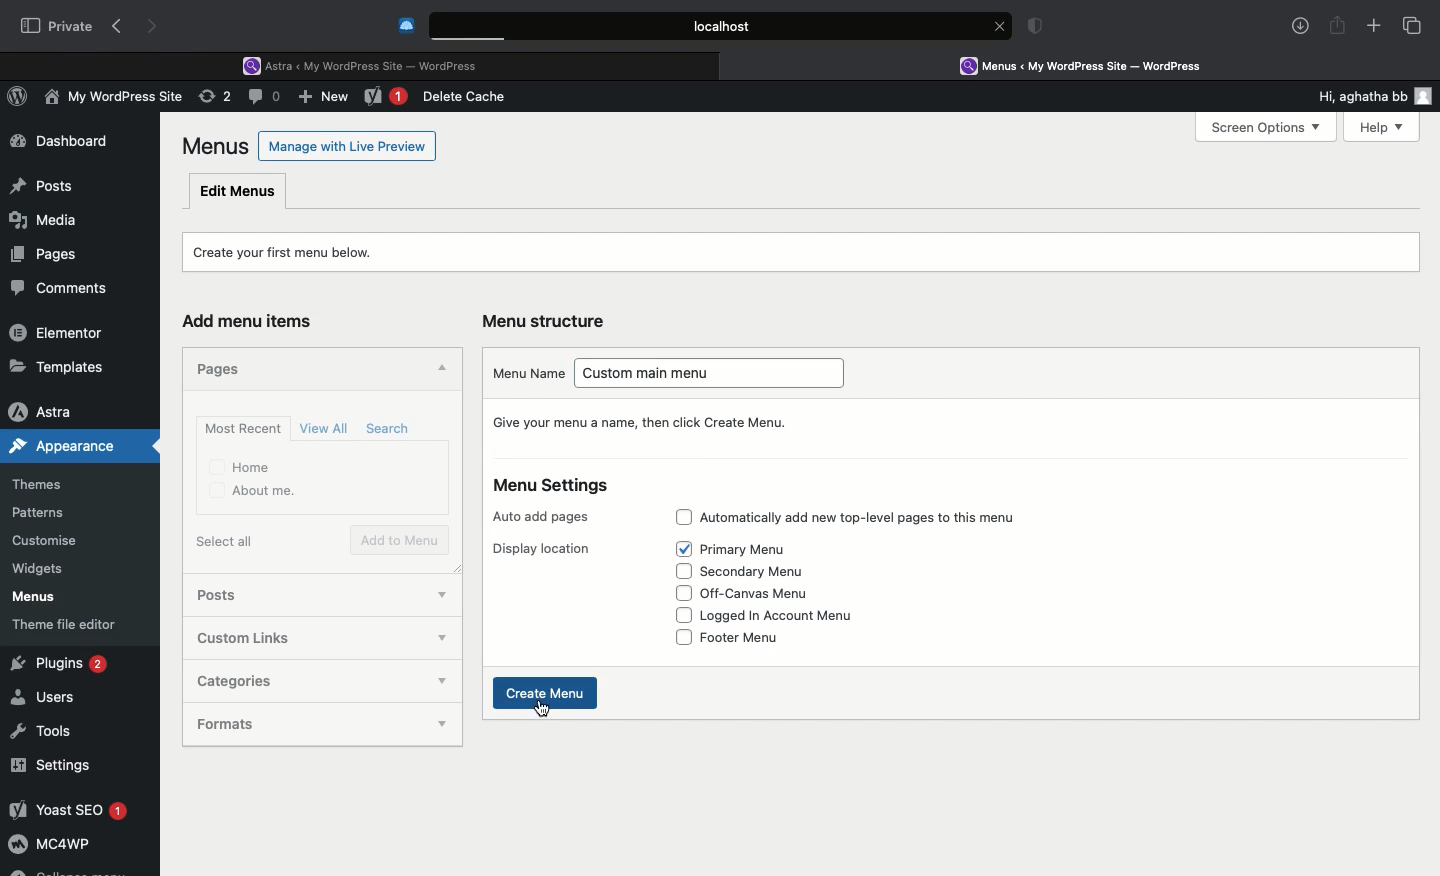  Describe the element at coordinates (545, 517) in the screenshot. I see `Auto add pages` at that location.